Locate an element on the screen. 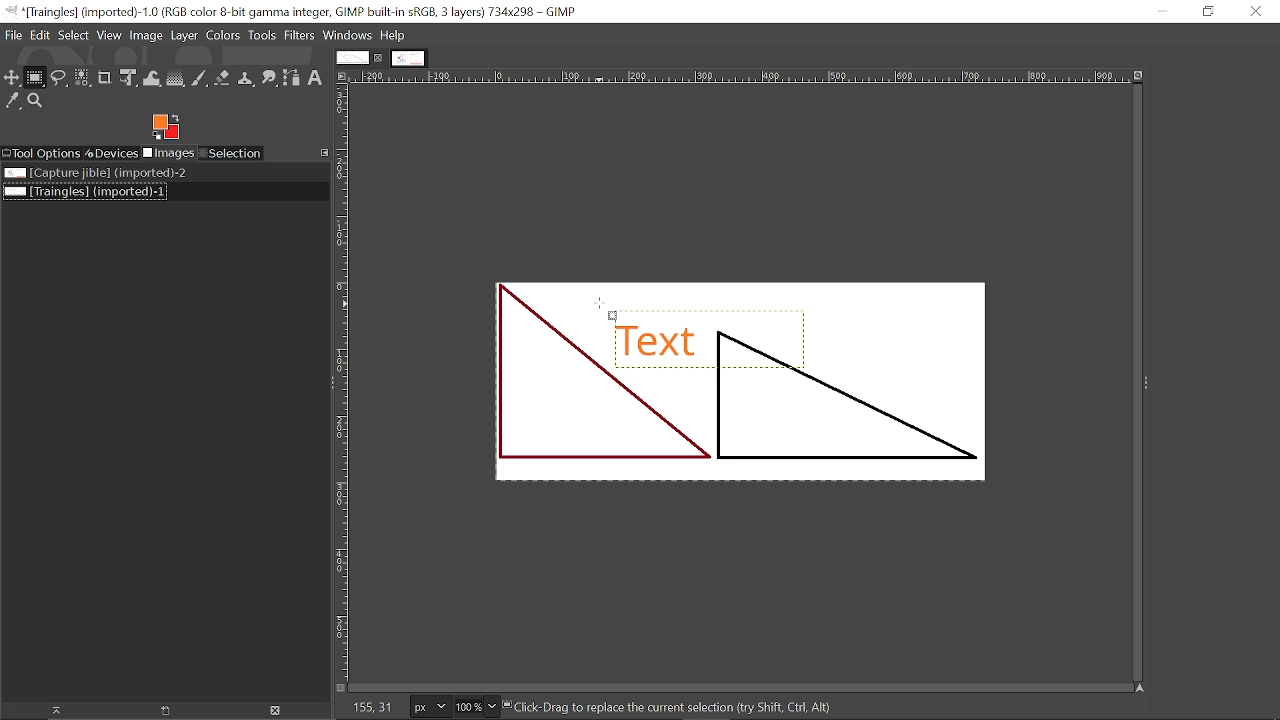 This screenshot has width=1280, height=720. Navigate this window is located at coordinates (1138, 689).